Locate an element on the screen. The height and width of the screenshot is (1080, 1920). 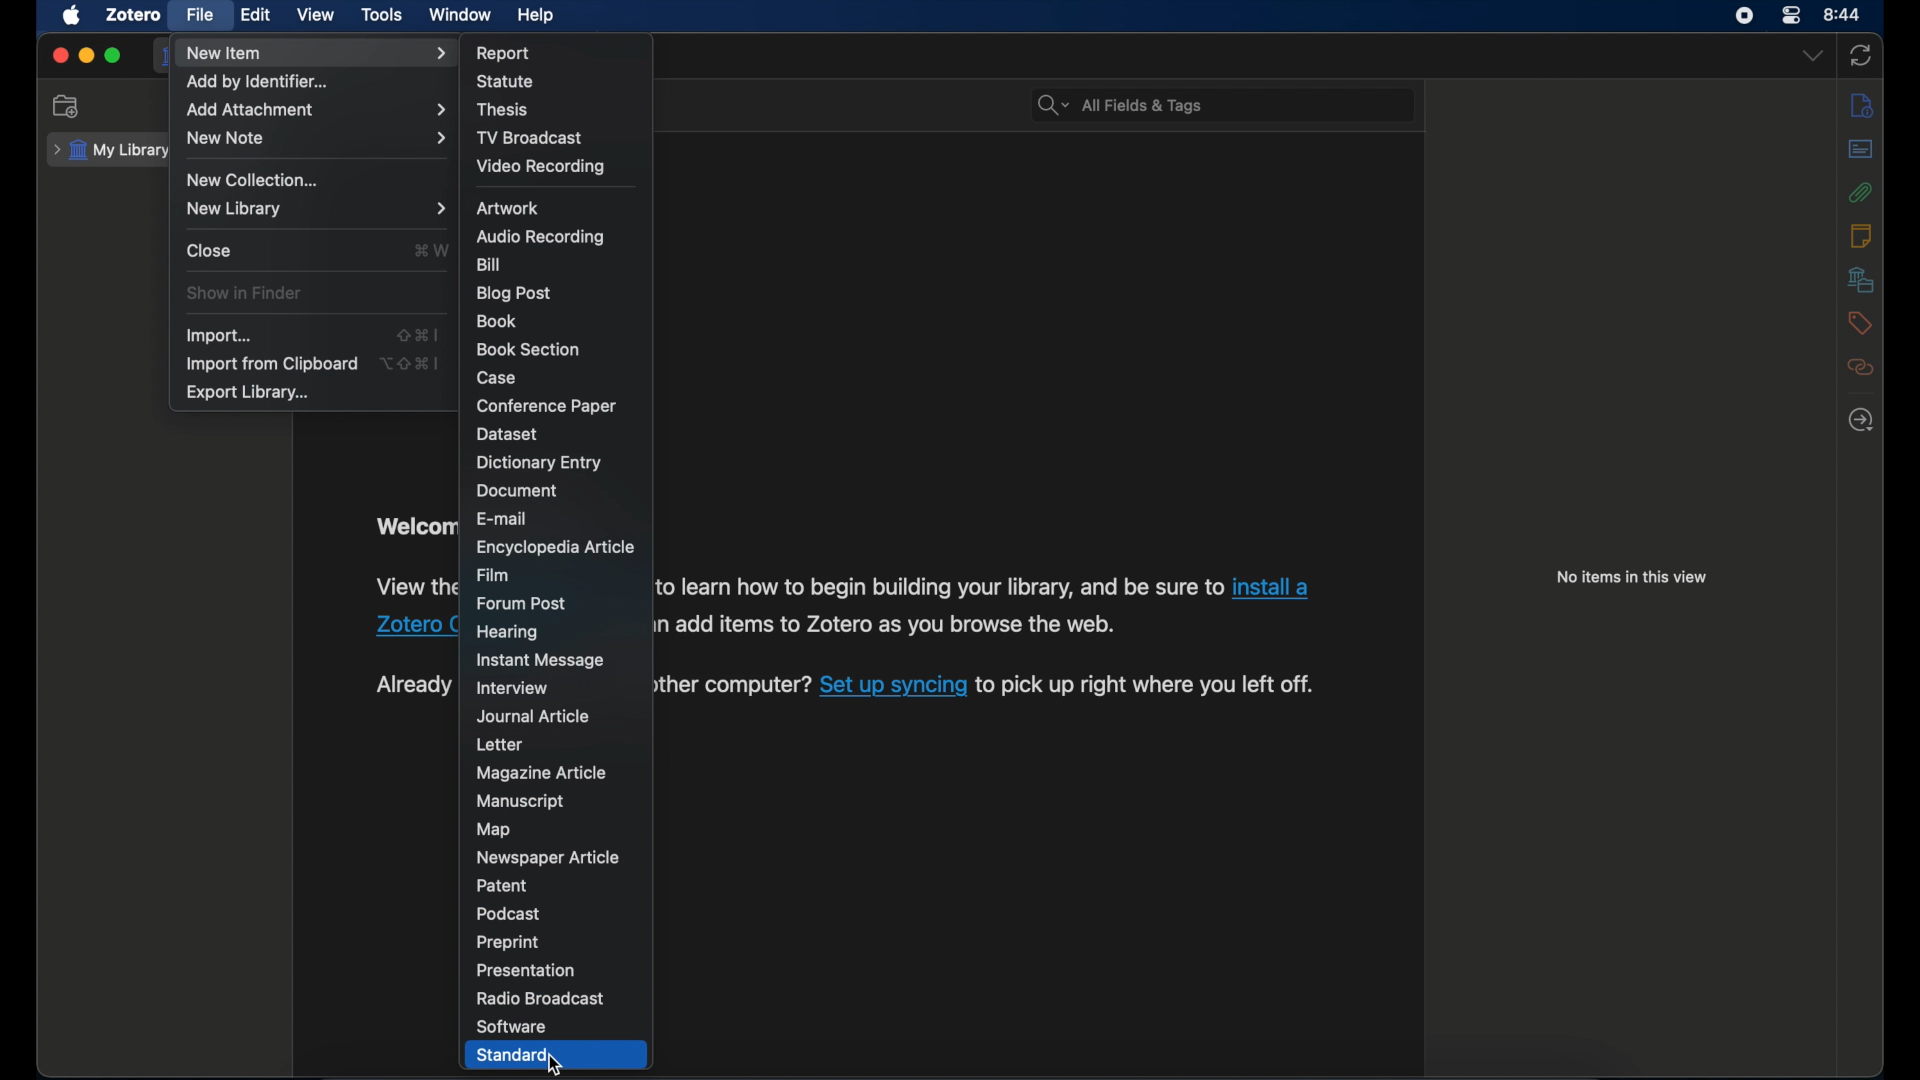
book is located at coordinates (497, 320).